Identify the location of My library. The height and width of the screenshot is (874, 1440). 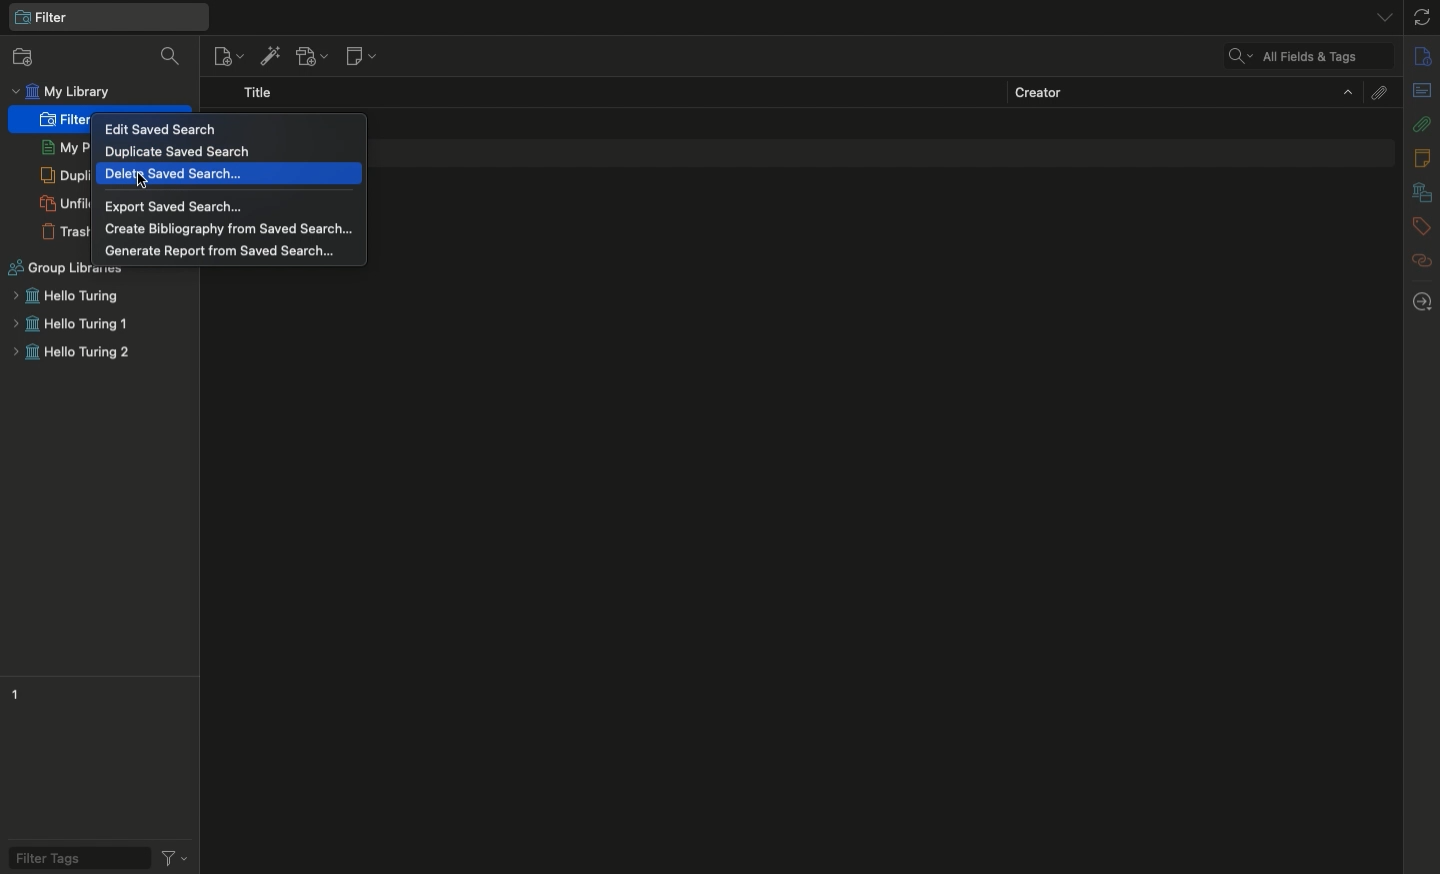
(107, 17).